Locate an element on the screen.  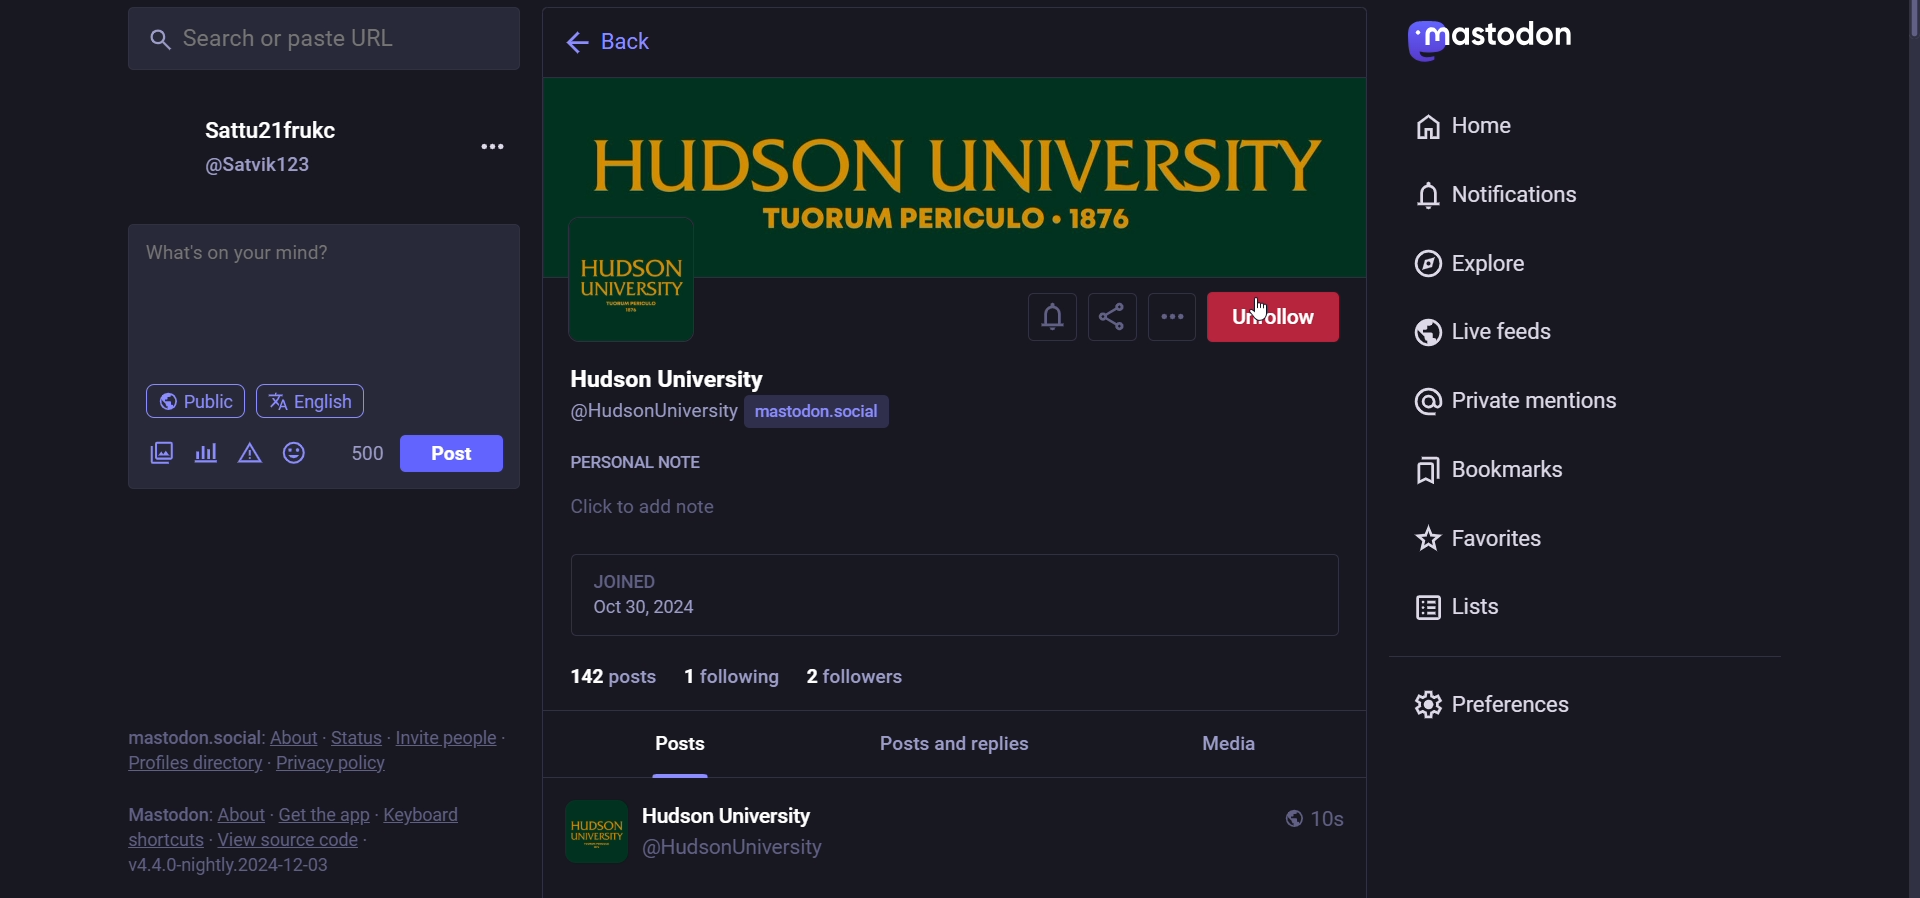
display picture is located at coordinates (629, 297).